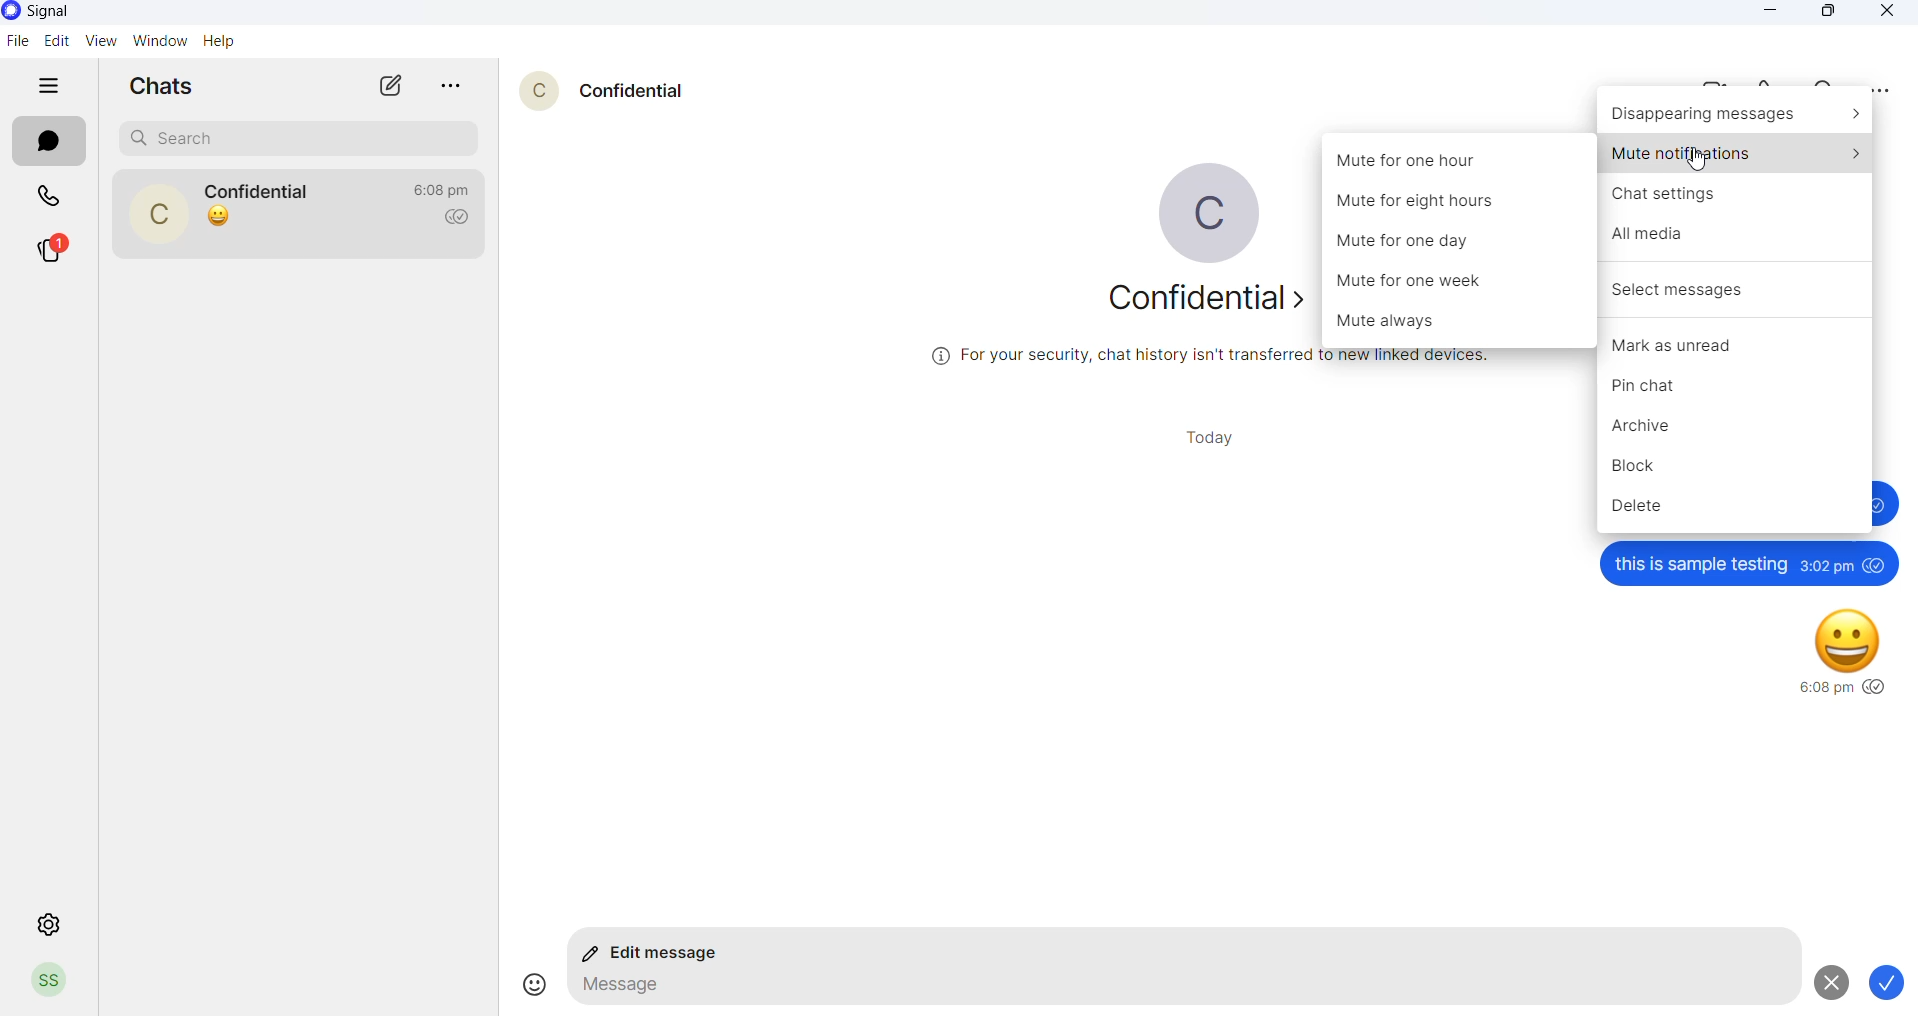 The image size is (1918, 1016). Describe the element at coordinates (168, 90) in the screenshot. I see `chats heading` at that location.